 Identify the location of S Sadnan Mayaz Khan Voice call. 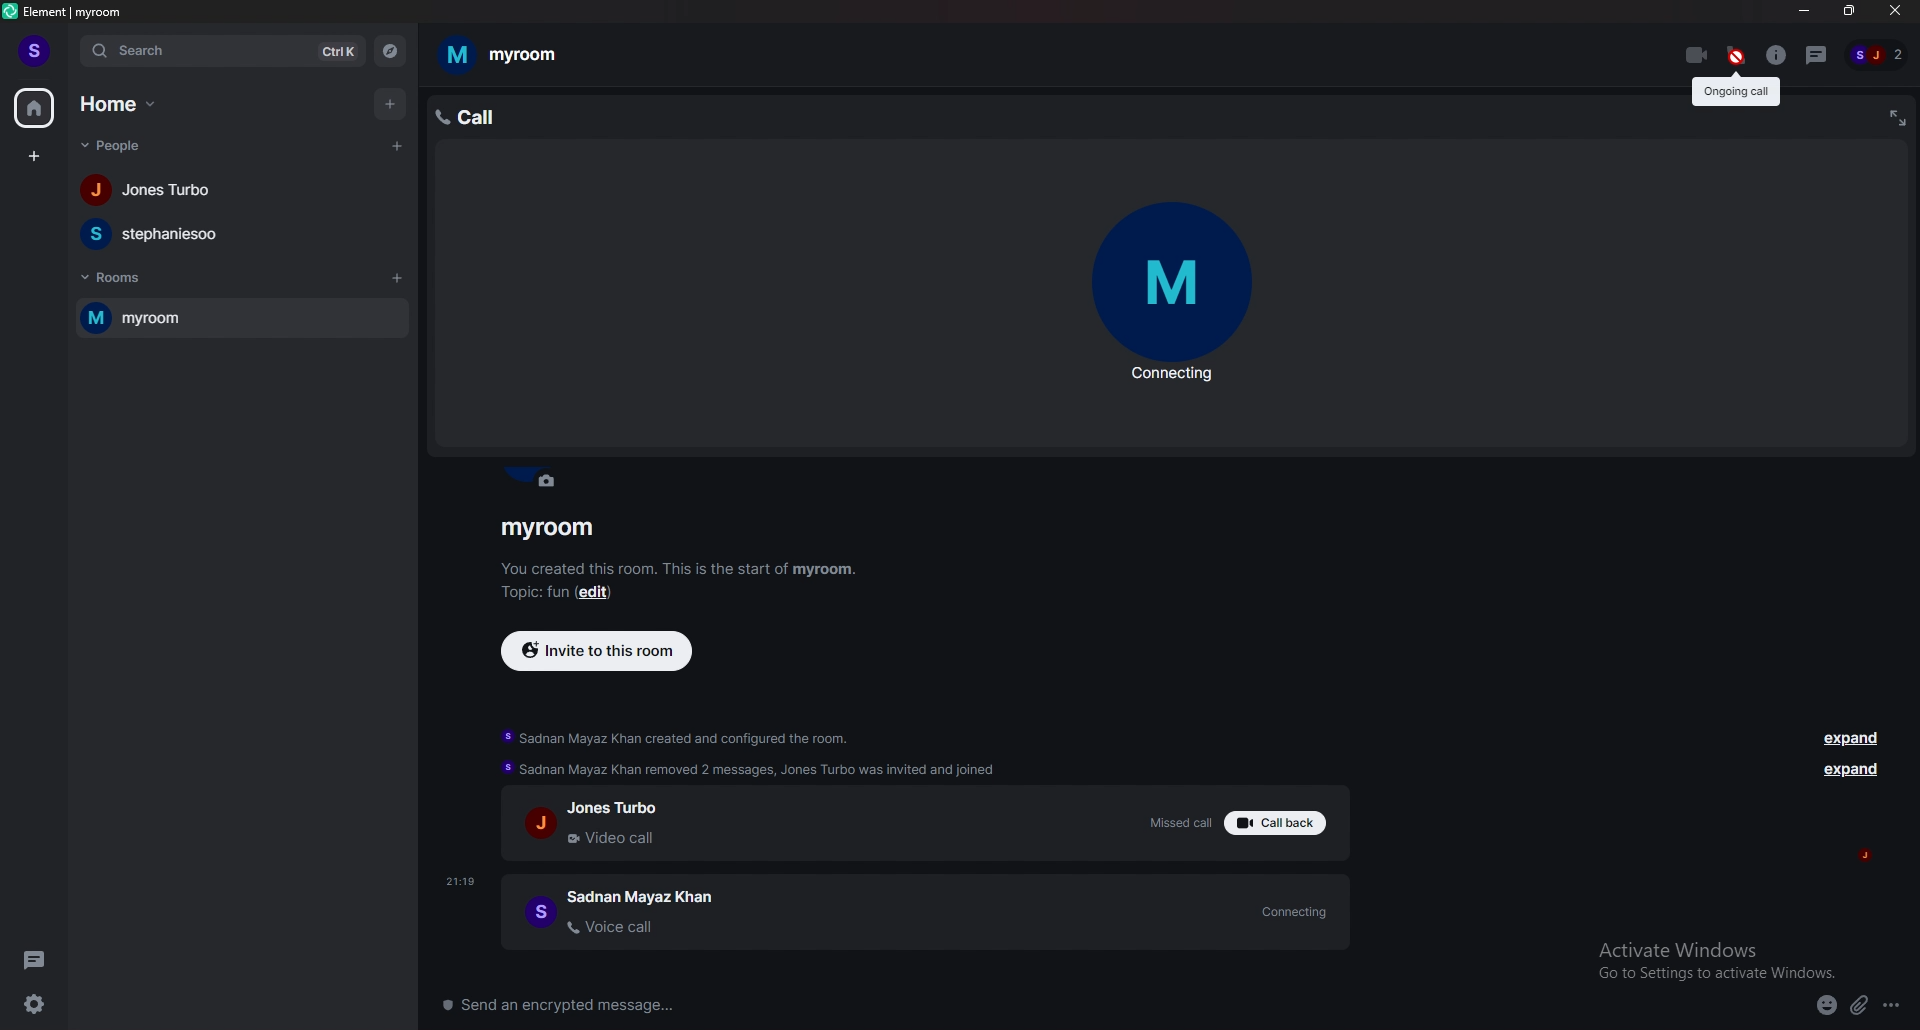
(618, 920).